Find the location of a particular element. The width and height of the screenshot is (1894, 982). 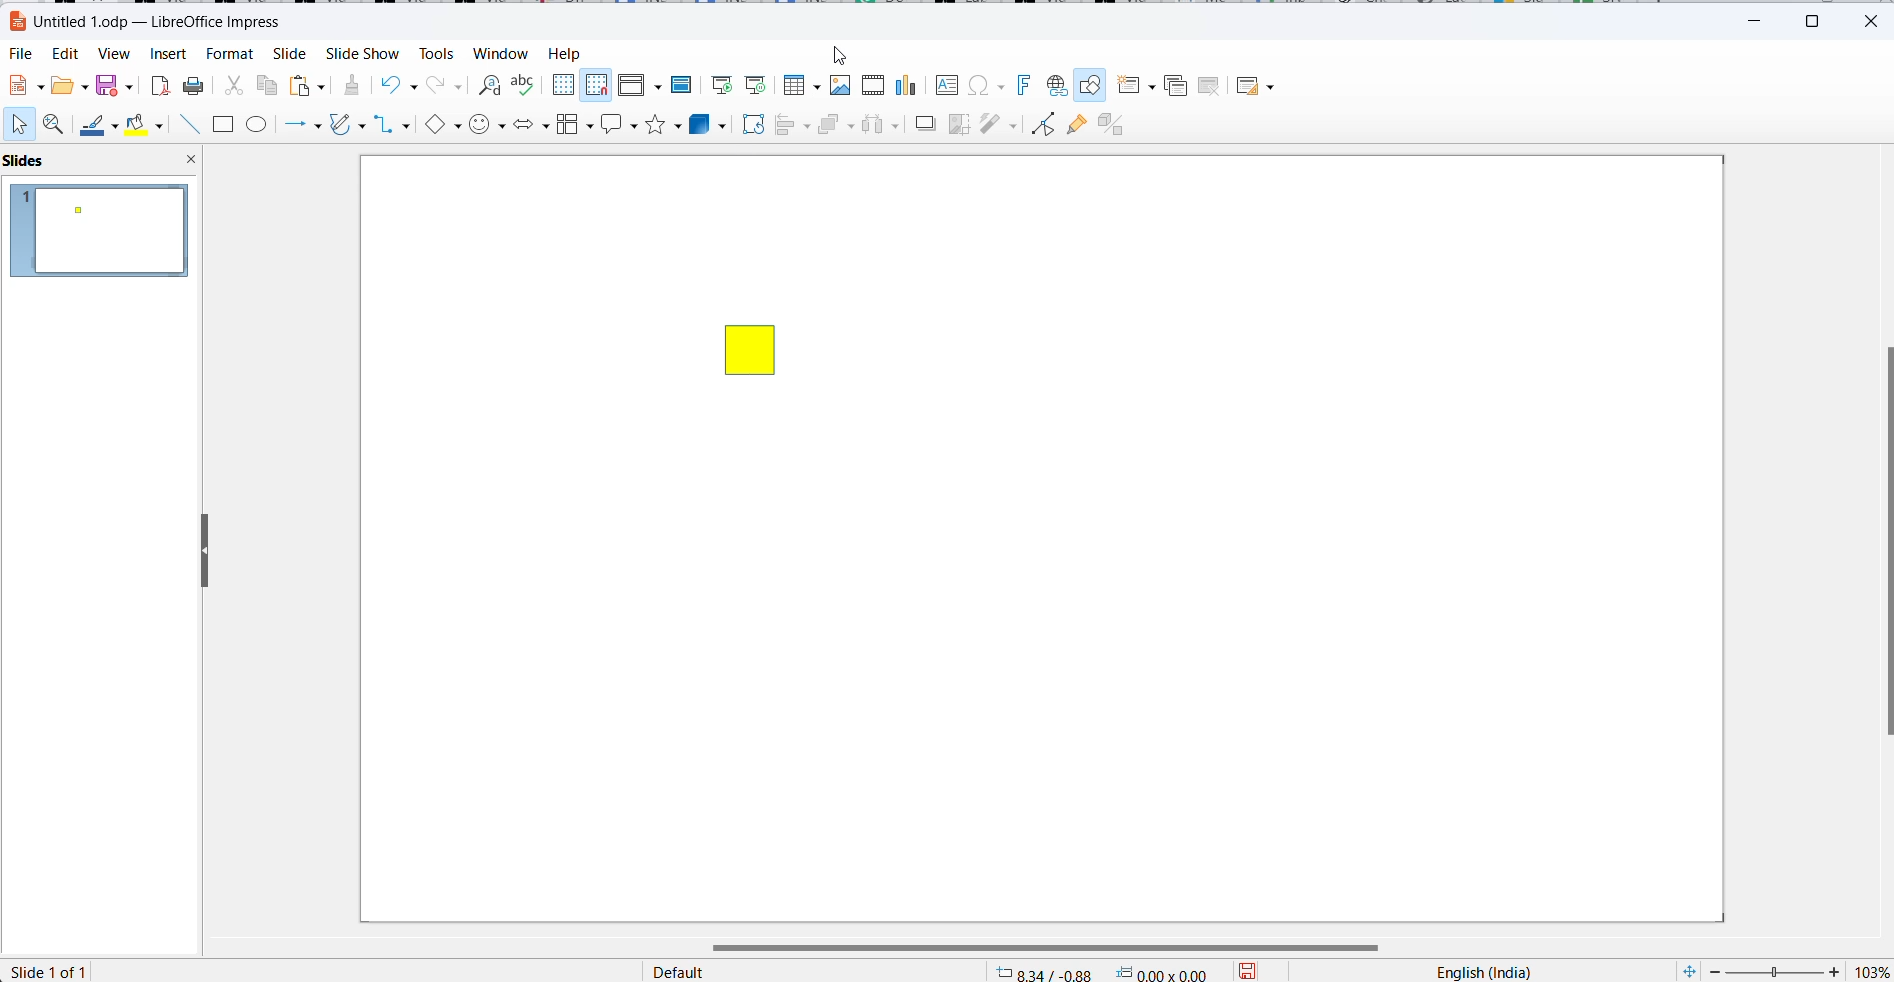

slide number is located at coordinates (50, 971).